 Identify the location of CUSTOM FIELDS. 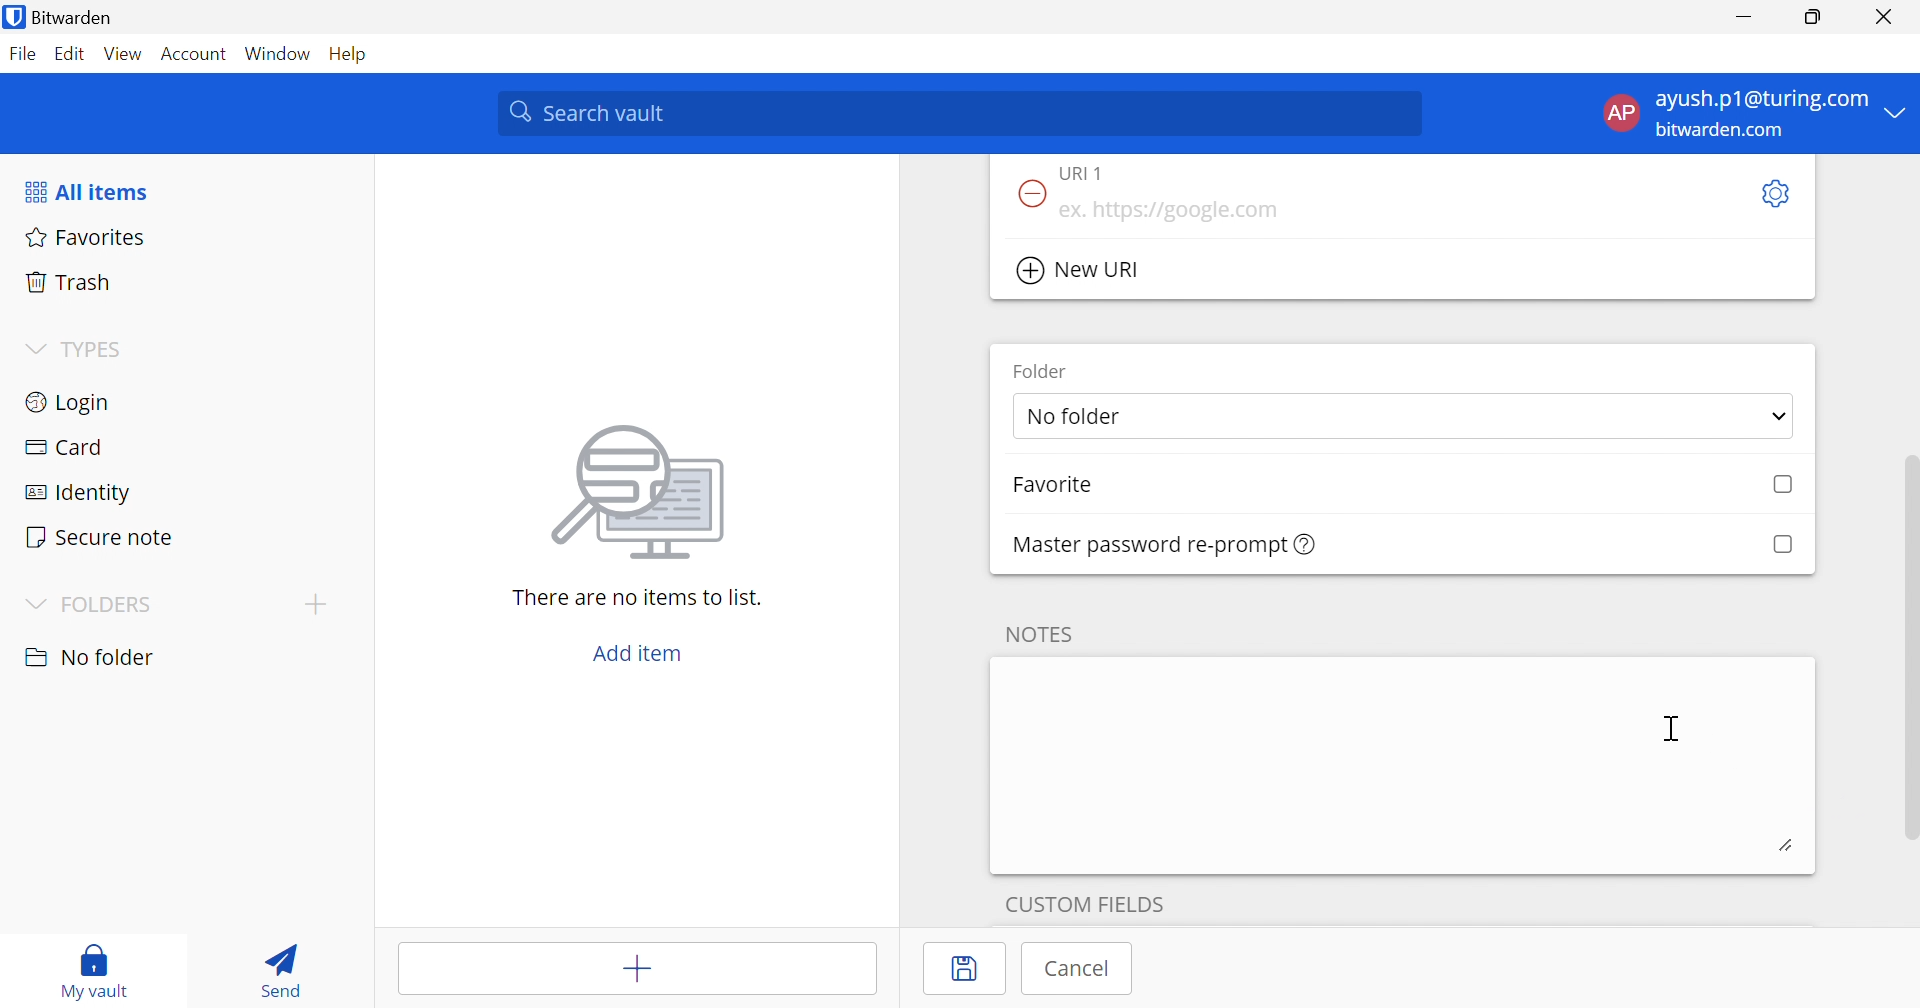
(1085, 901).